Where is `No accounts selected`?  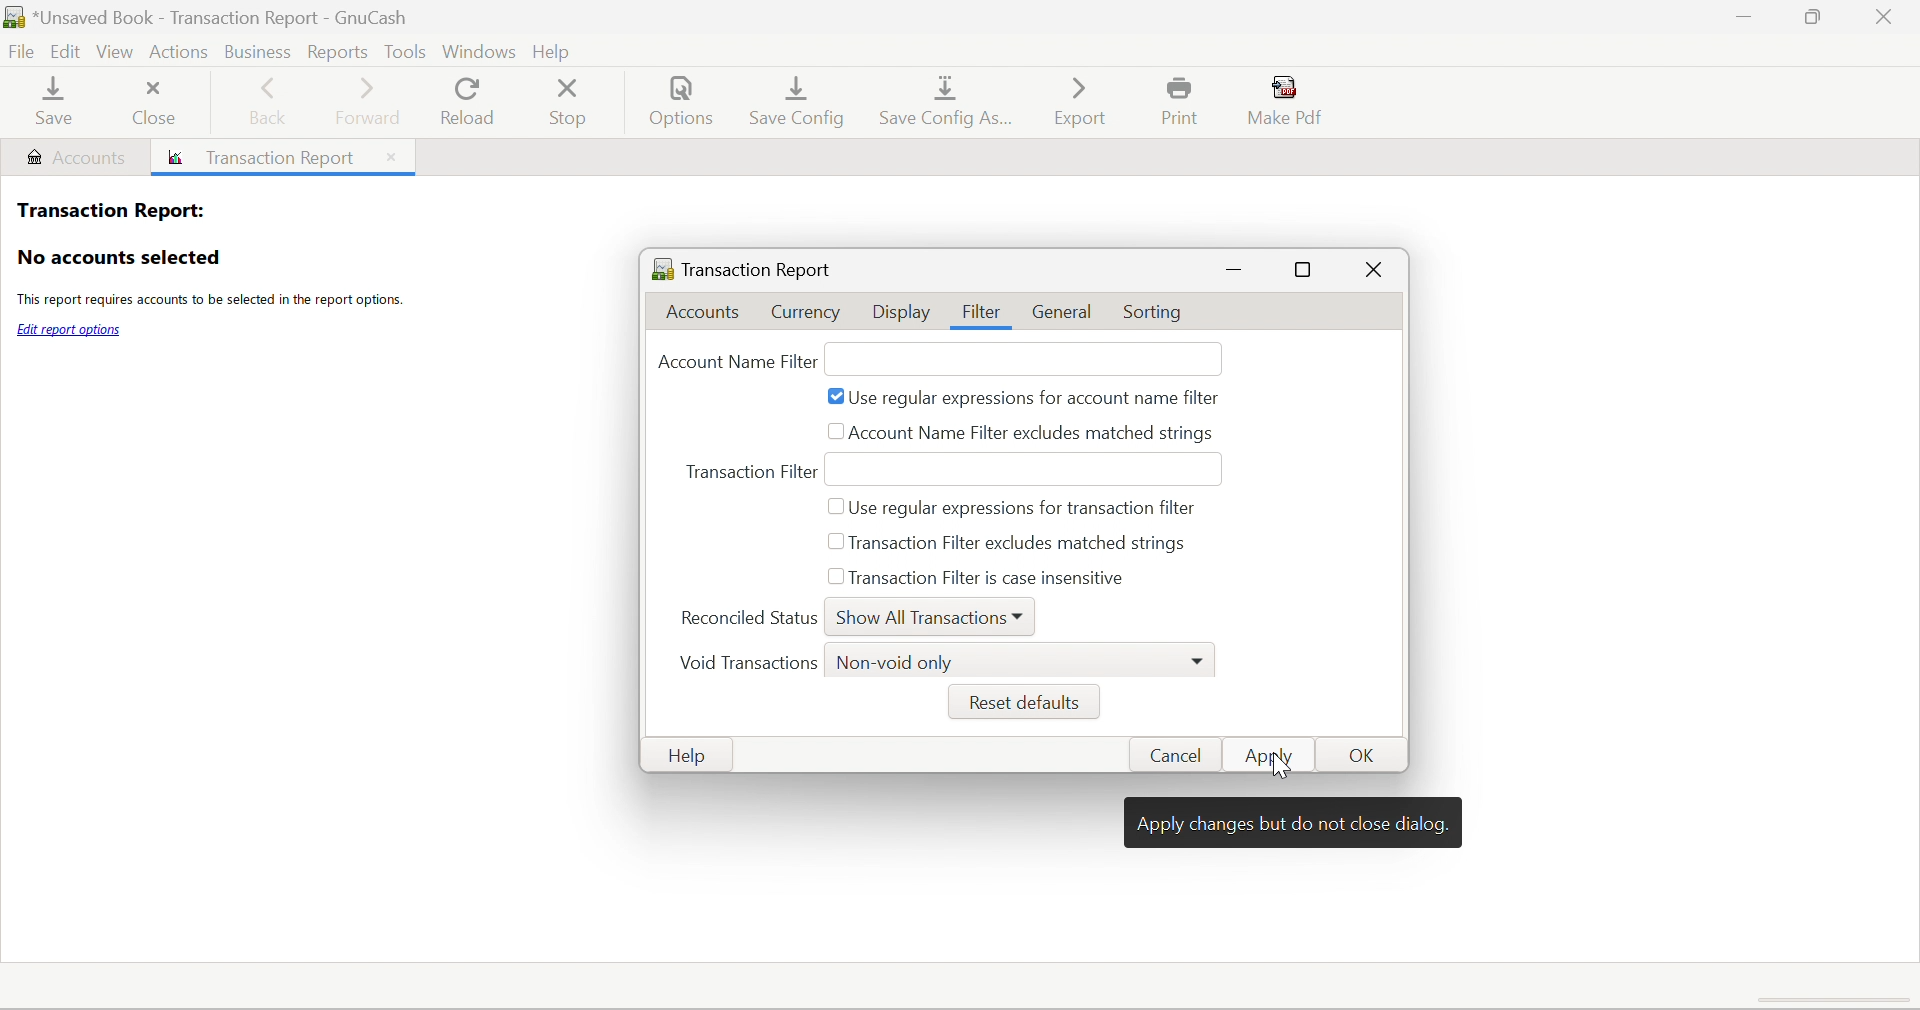
No accounts selected is located at coordinates (118, 258).